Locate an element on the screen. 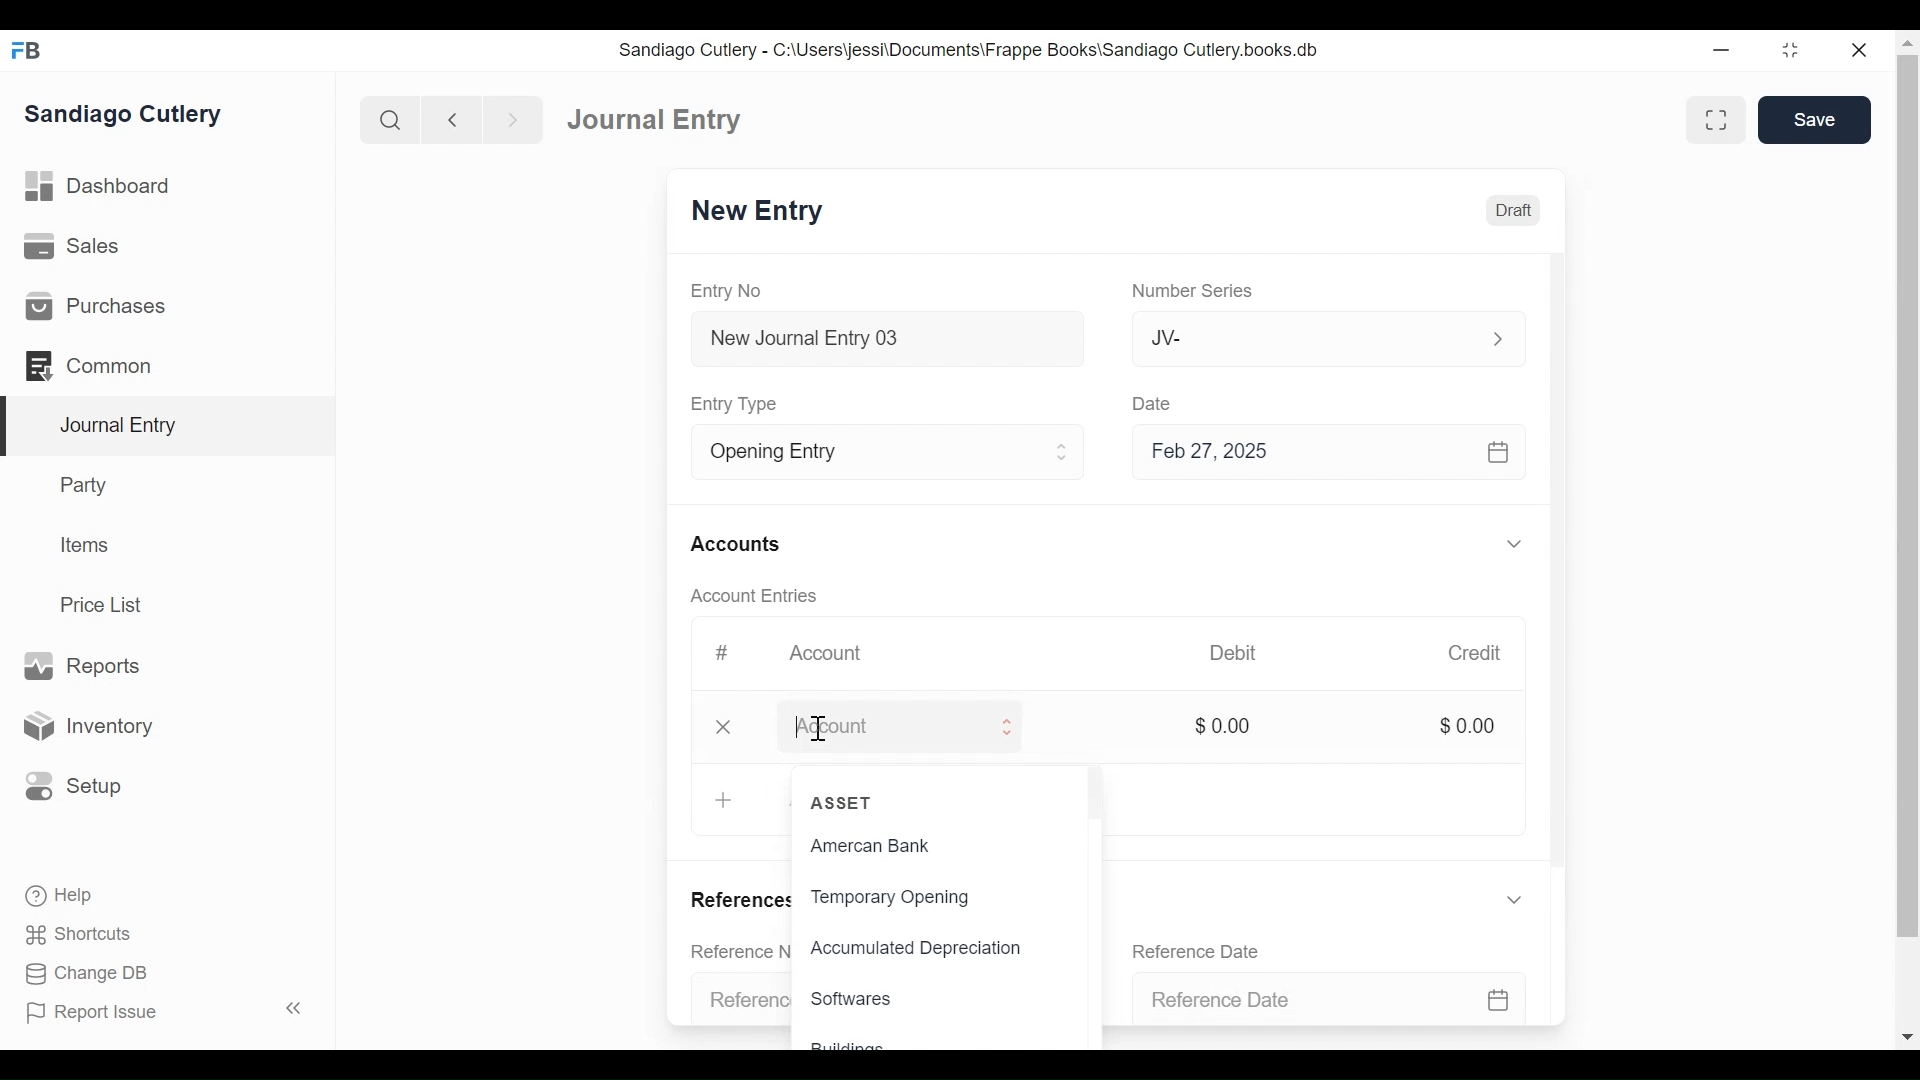  Expand is located at coordinates (1515, 542).